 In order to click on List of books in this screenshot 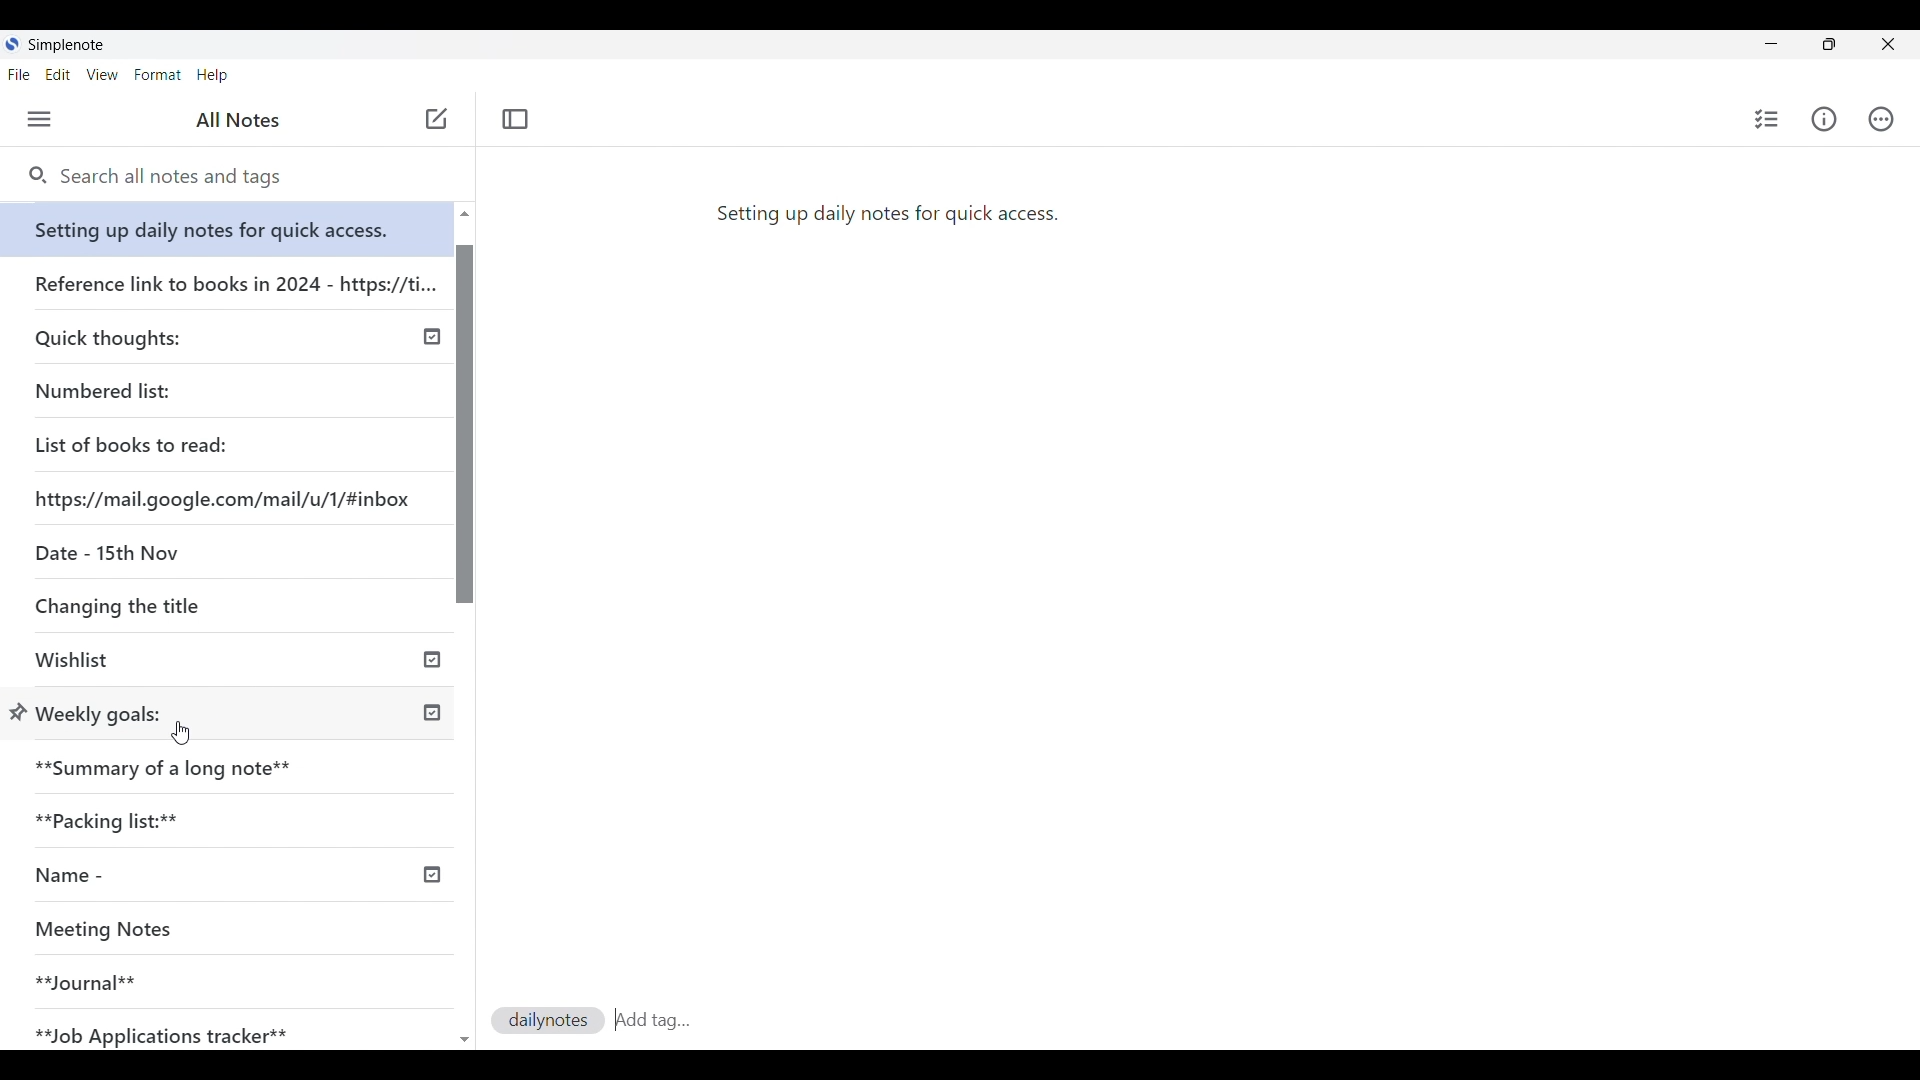, I will do `click(133, 442)`.